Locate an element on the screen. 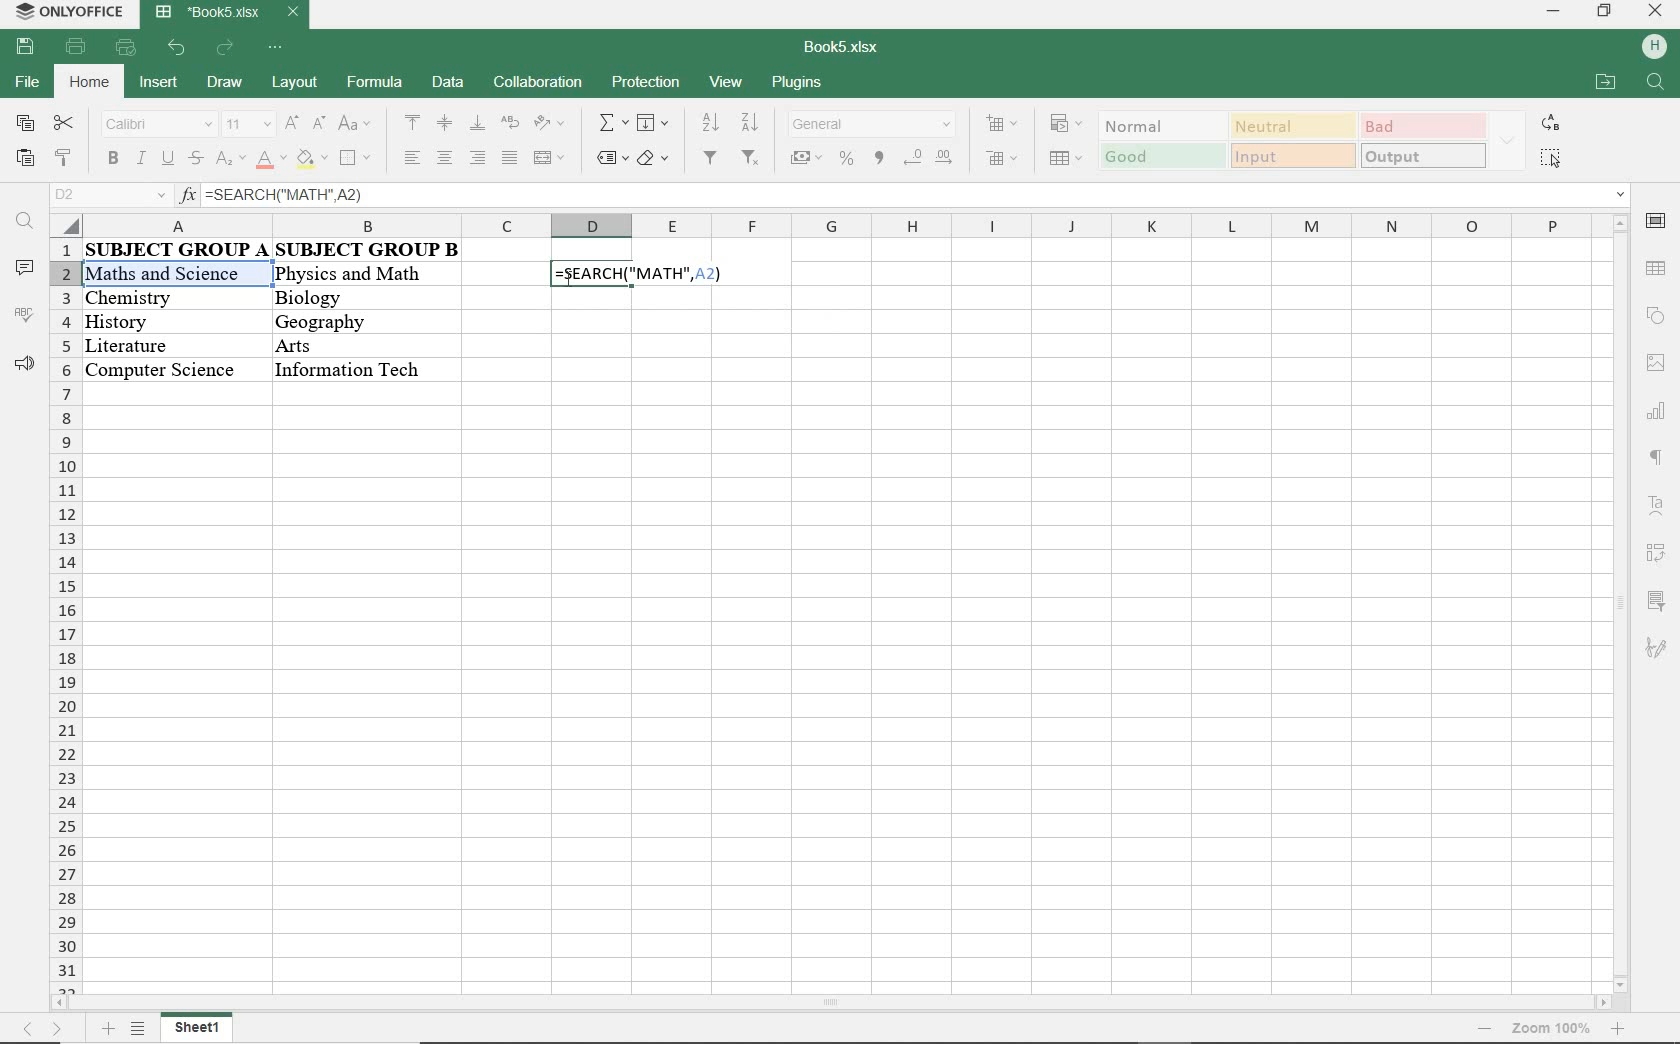 The width and height of the screenshot is (1680, 1044). open file location is located at coordinates (1604, 81).